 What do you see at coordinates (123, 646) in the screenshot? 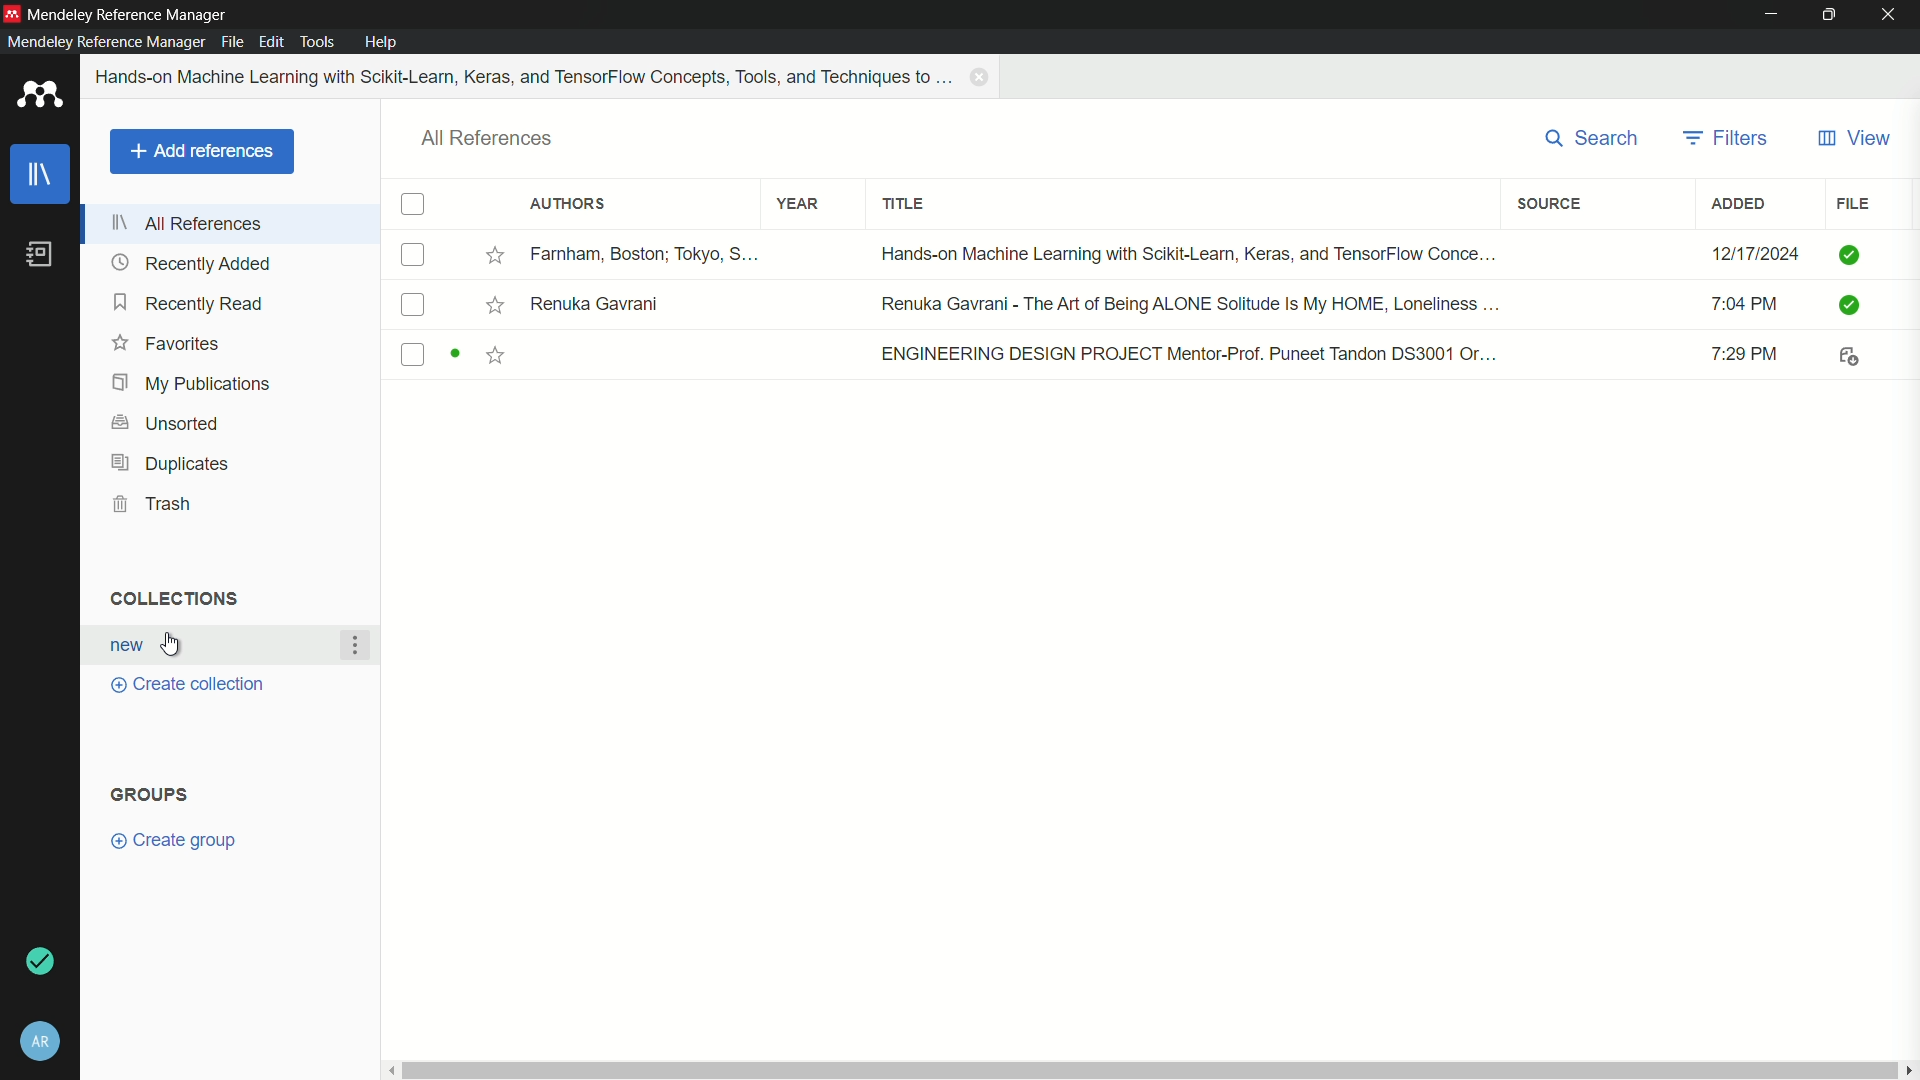
I see `collection name` at bounding box center [123, 646].